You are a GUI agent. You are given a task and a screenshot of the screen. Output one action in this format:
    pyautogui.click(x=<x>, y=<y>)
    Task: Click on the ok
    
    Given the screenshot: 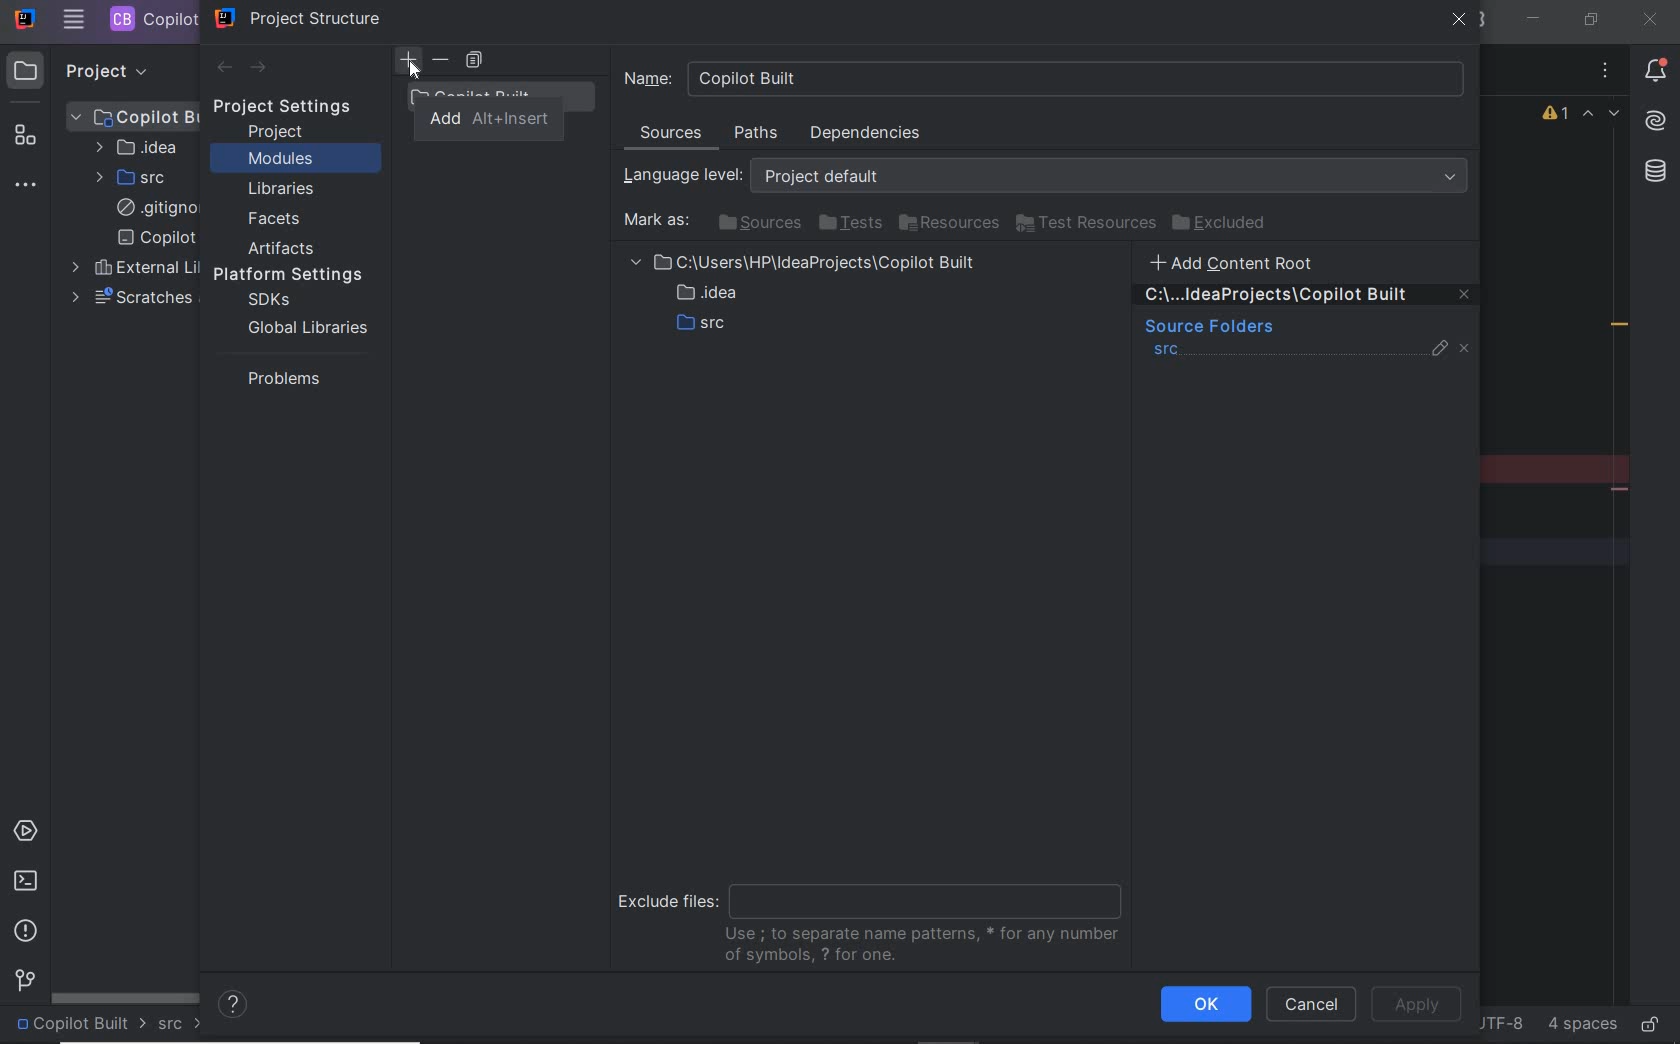 What is the action you would take?
    pyautogui.click(x=1205, y=1004)
    